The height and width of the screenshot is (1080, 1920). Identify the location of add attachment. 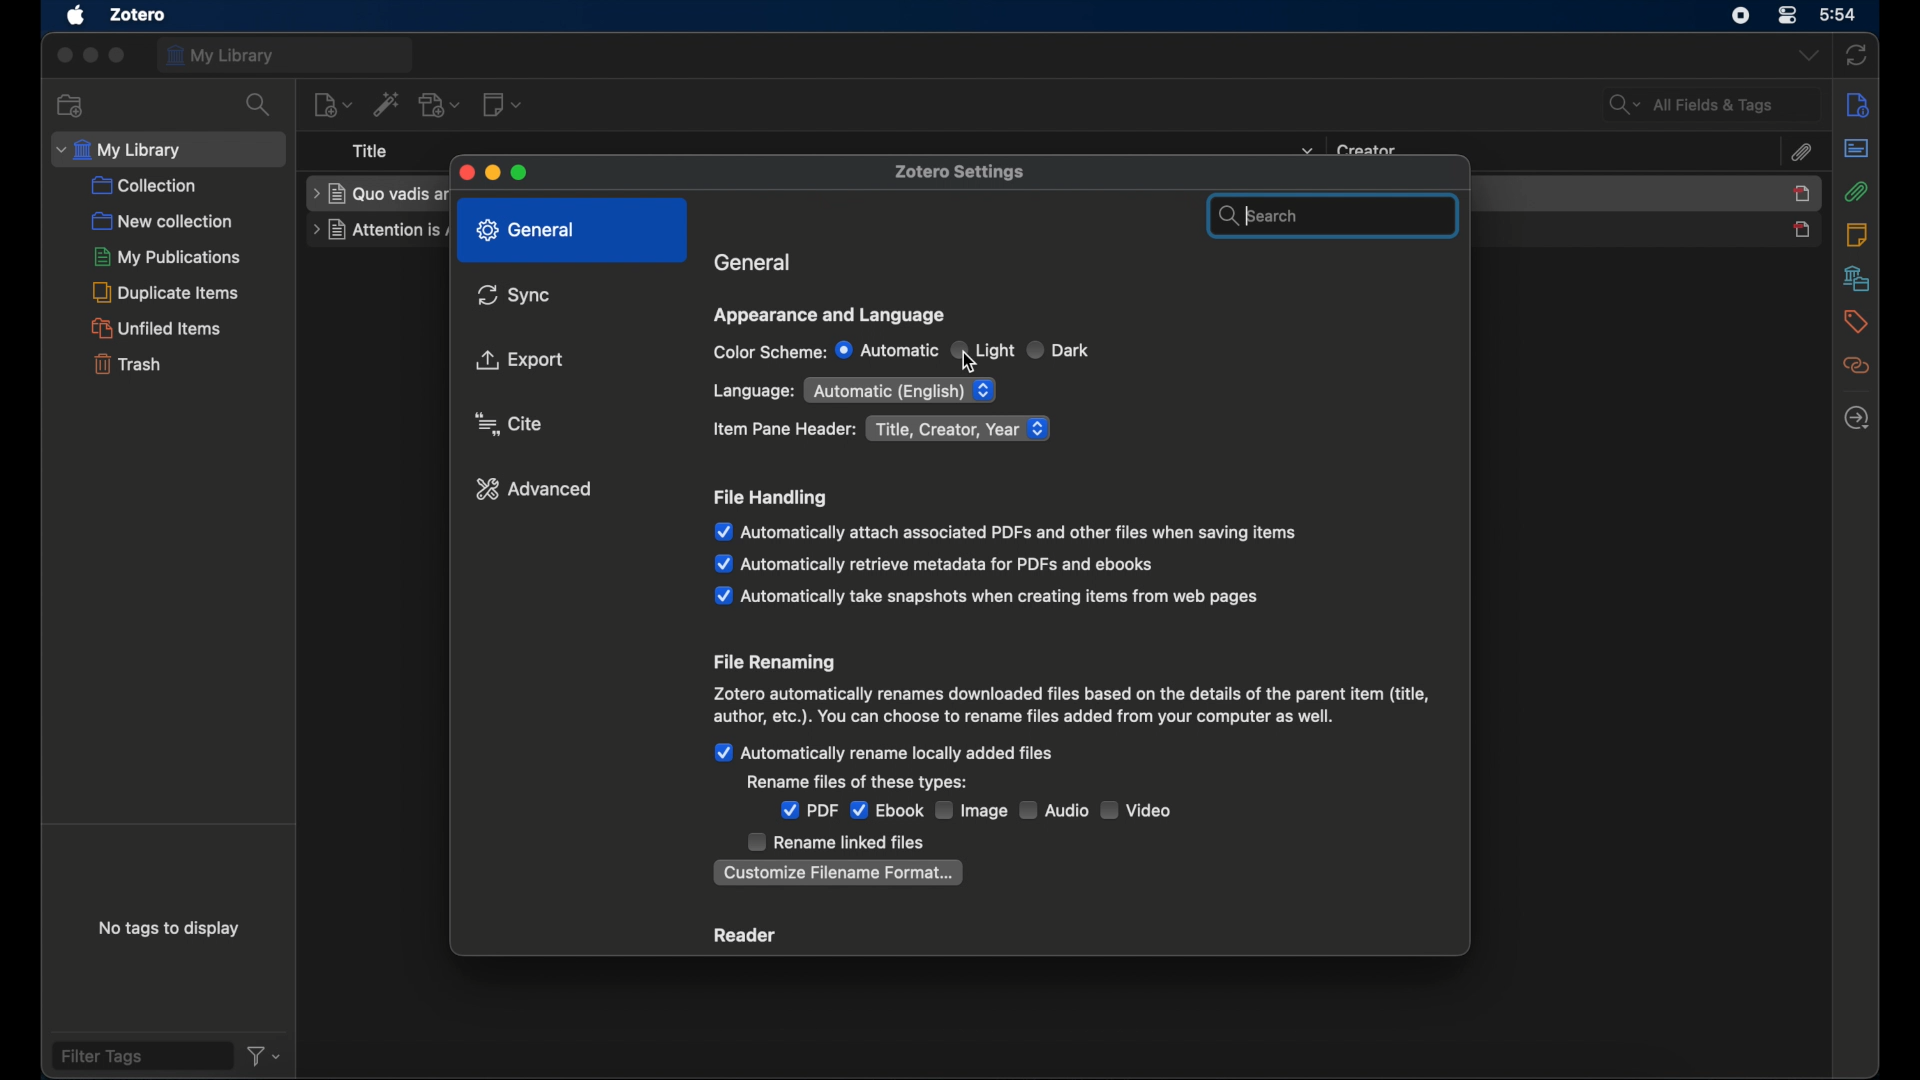
(439, 105).